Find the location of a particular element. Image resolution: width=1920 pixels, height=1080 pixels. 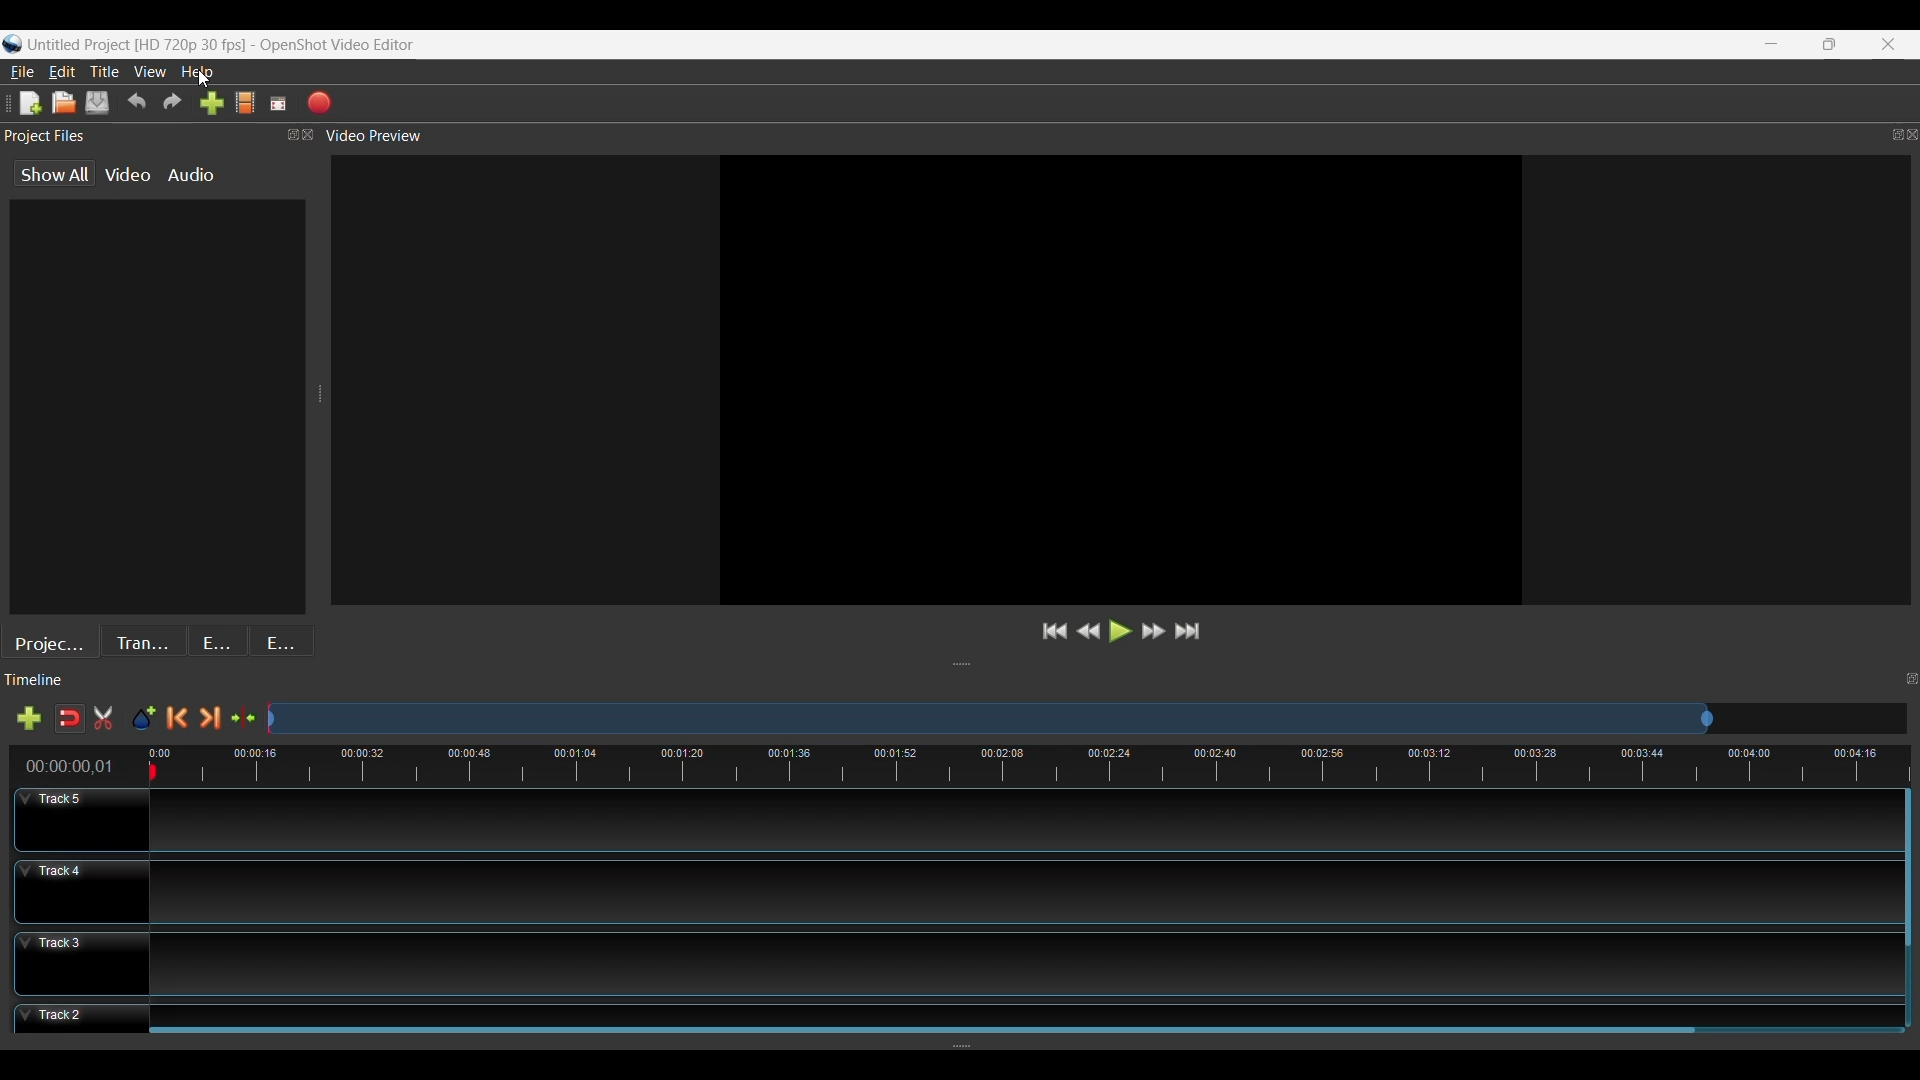

Track Panel is located at coordinates (1016, 894).